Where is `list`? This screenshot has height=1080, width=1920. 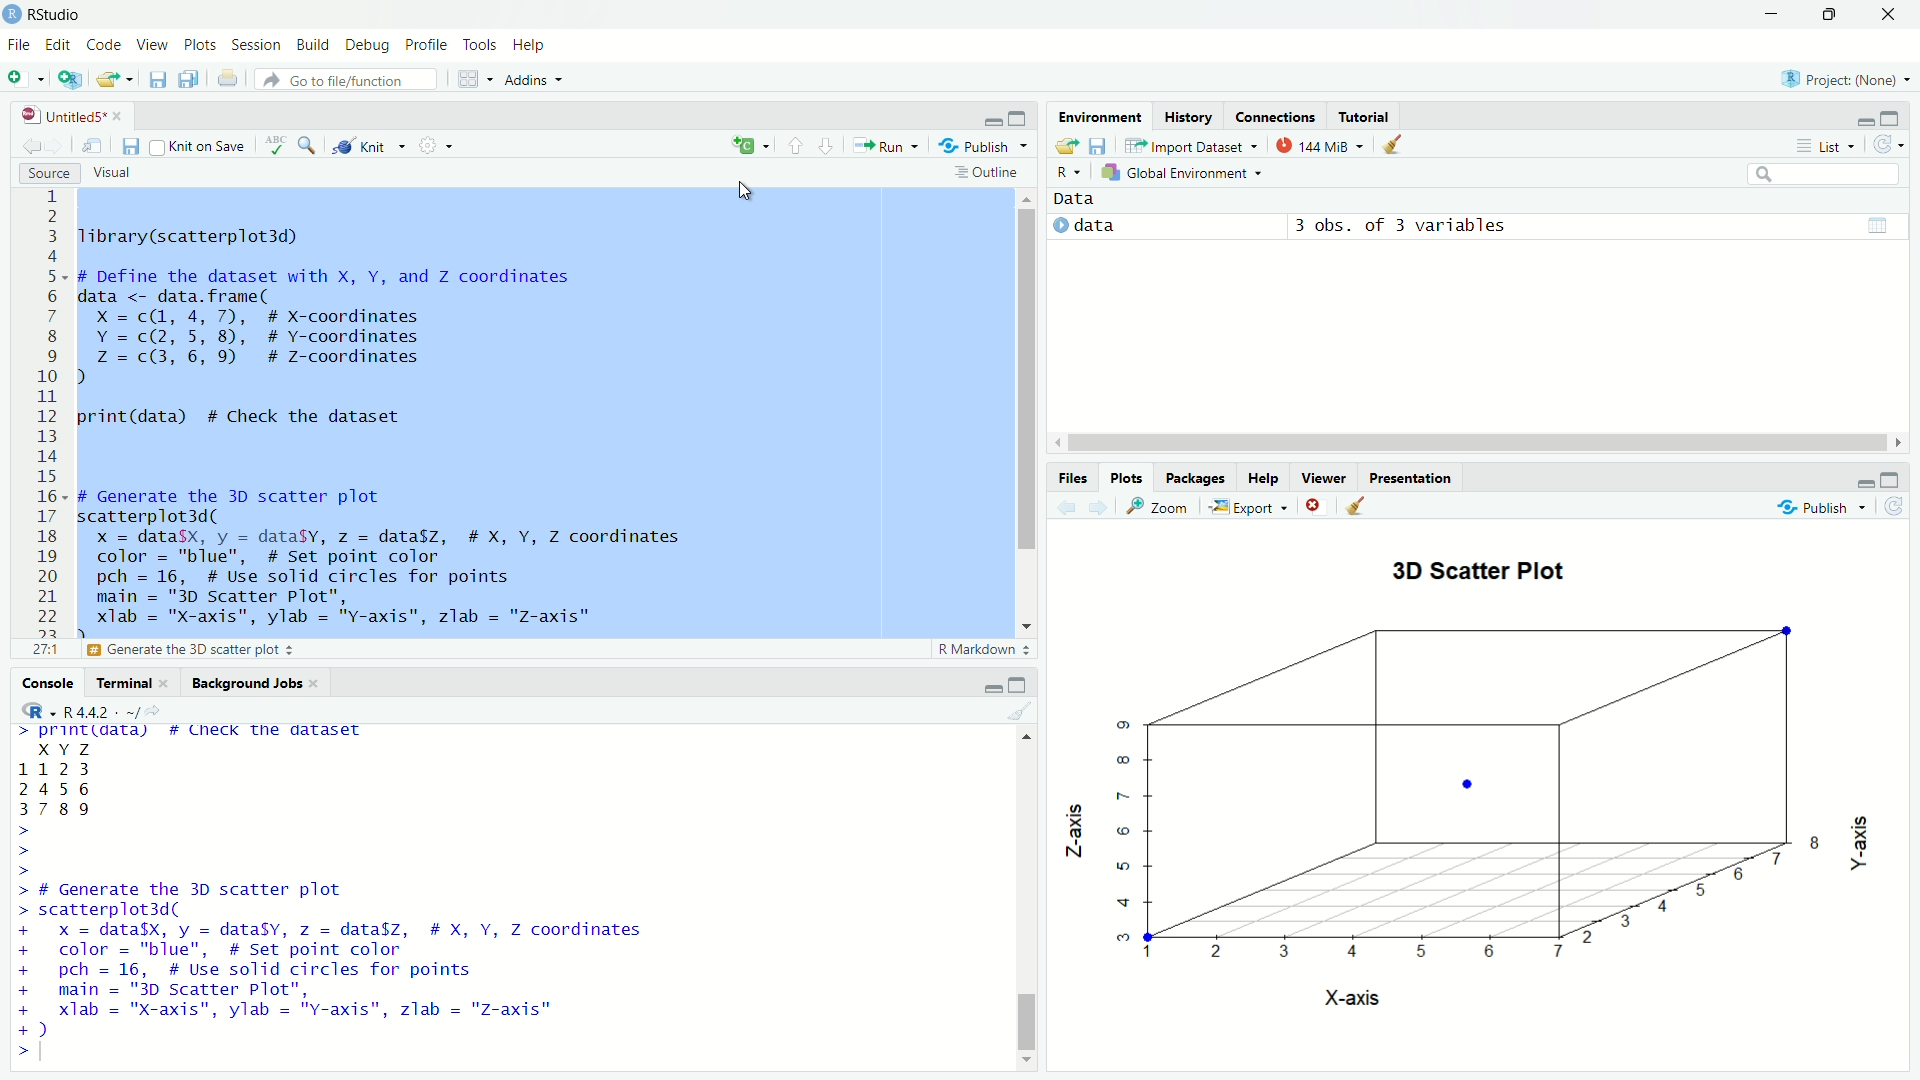
list is located at coordinates (1826, 147).